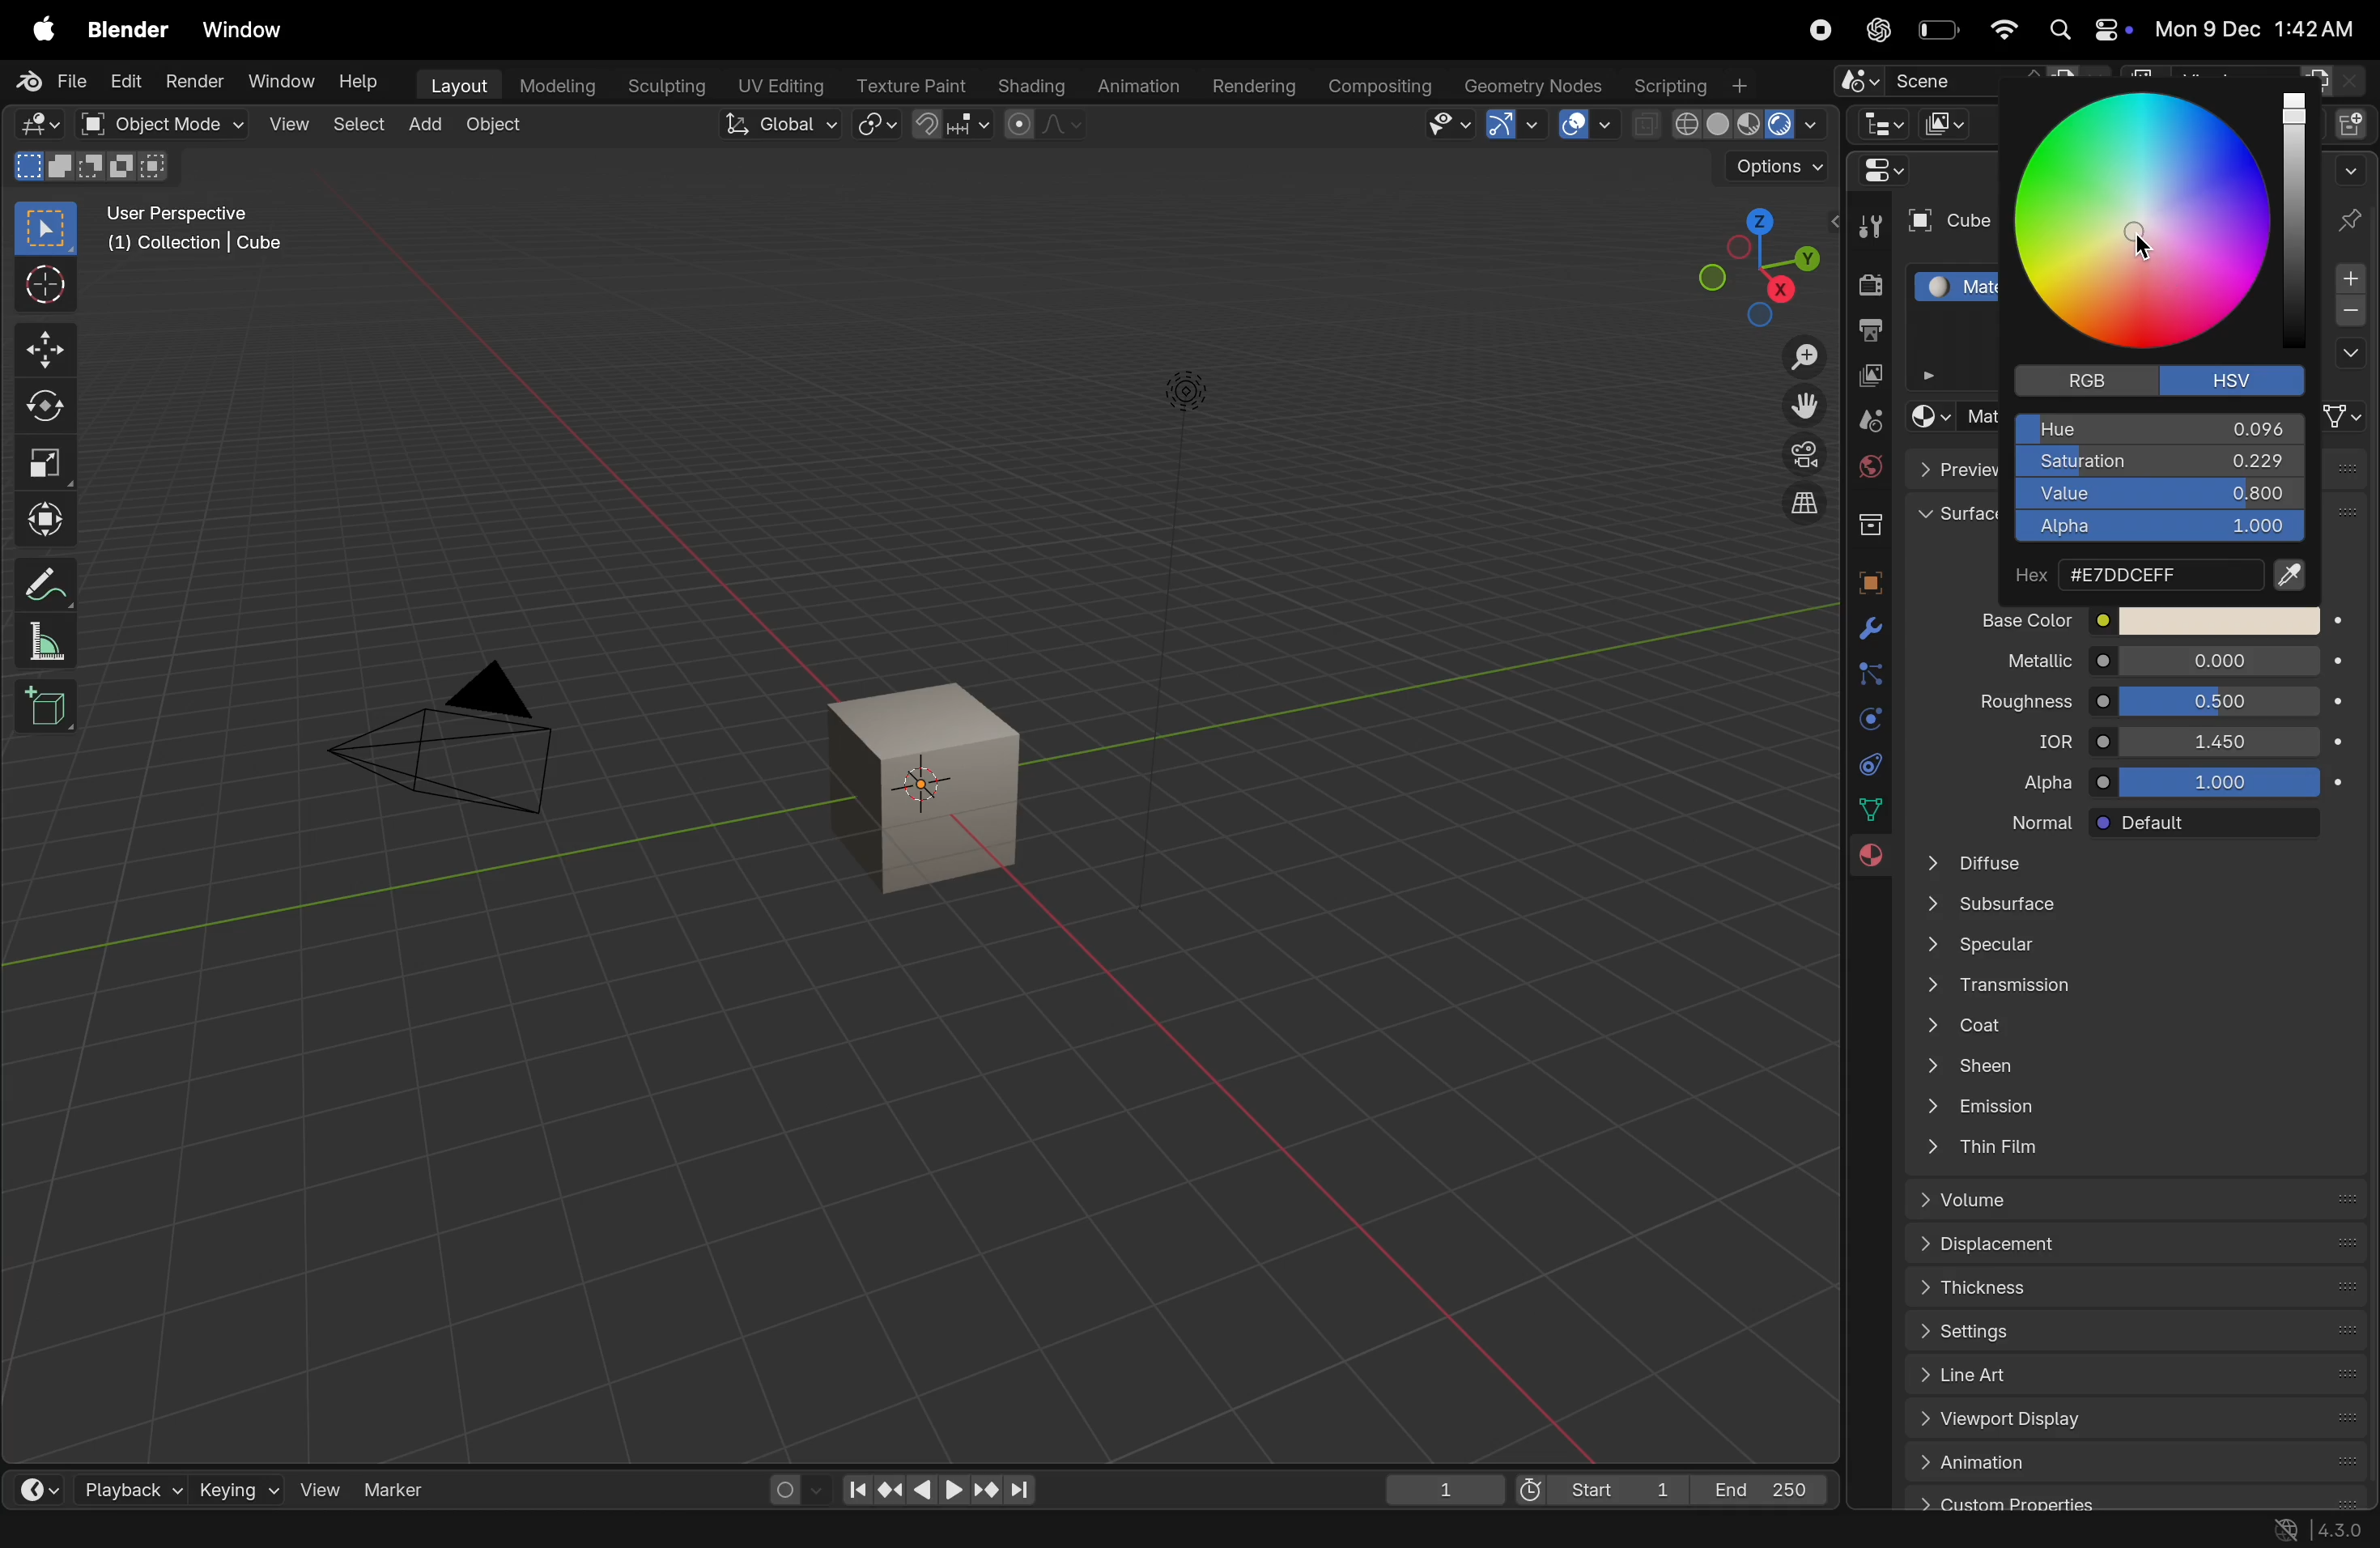 The width and height of the screenshot is (2380, 1548). Describe the element at coordinates (1043, 124) in the screenshot. I see `proportional editing objects` at that location.